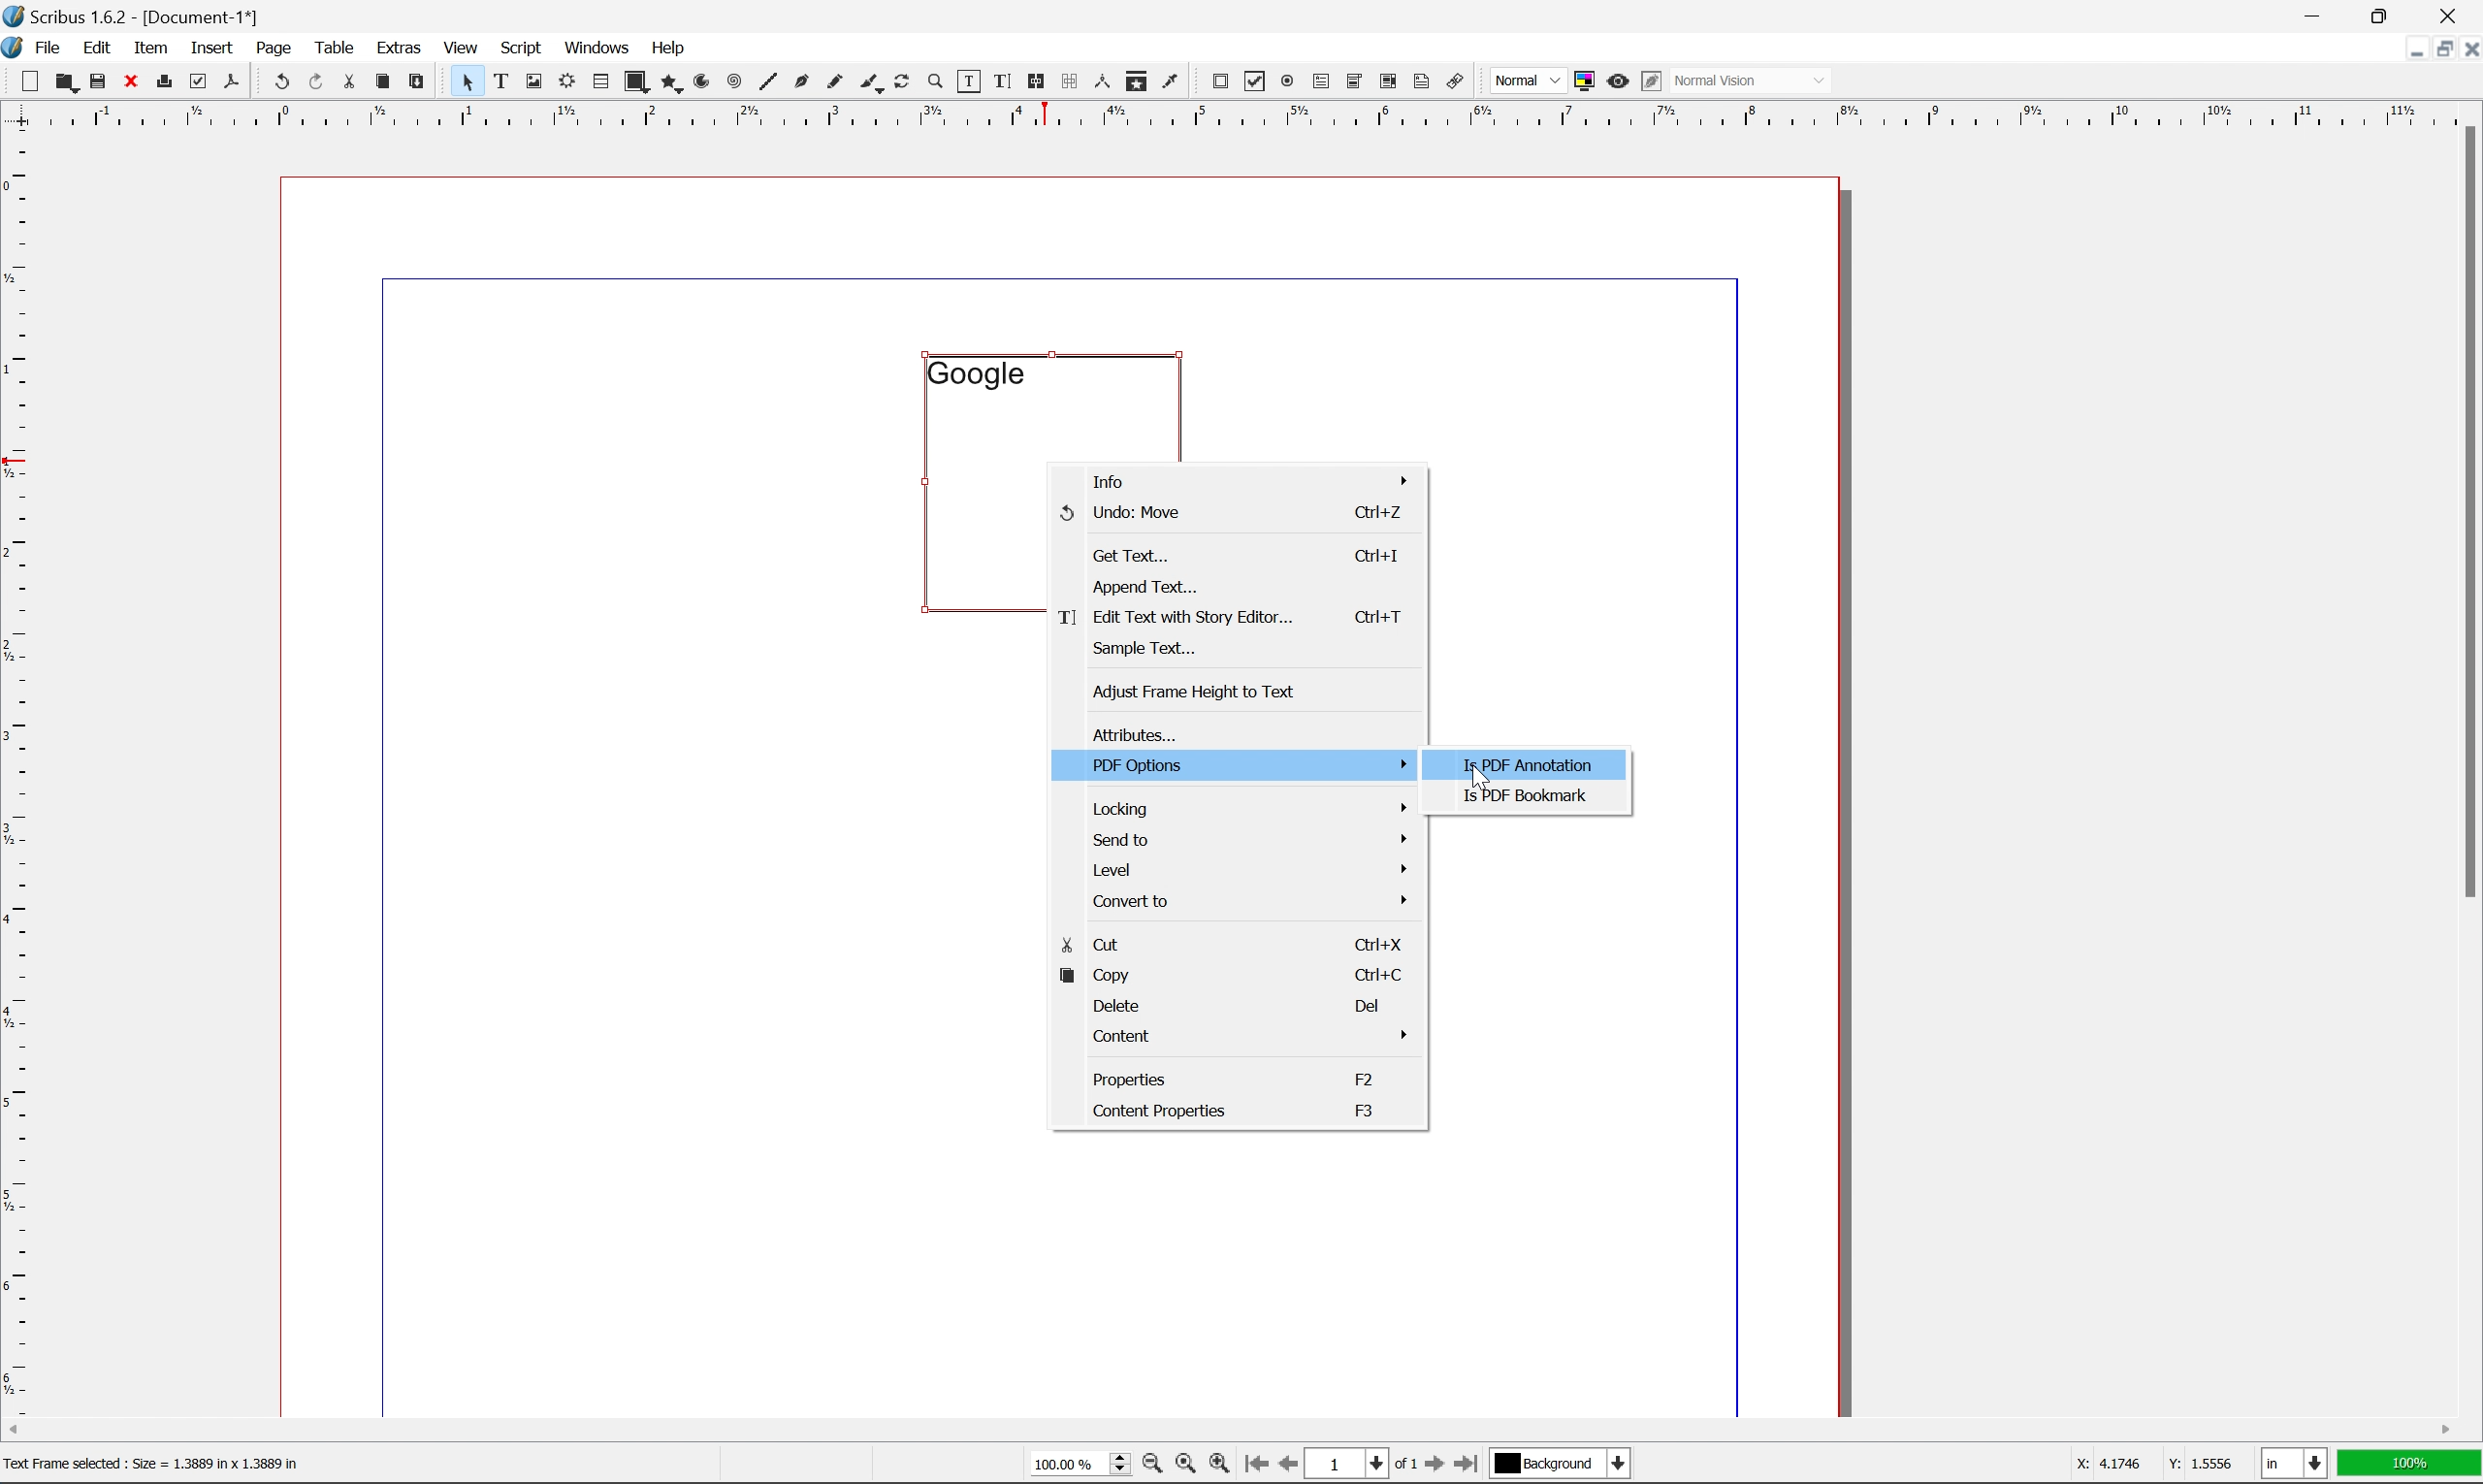 The height and width of the screenshot is (1484, 2483). What do you see at coordinates (802, 82) in the screenshot?
I see `bezier curve` at bounding box center [802, 82].